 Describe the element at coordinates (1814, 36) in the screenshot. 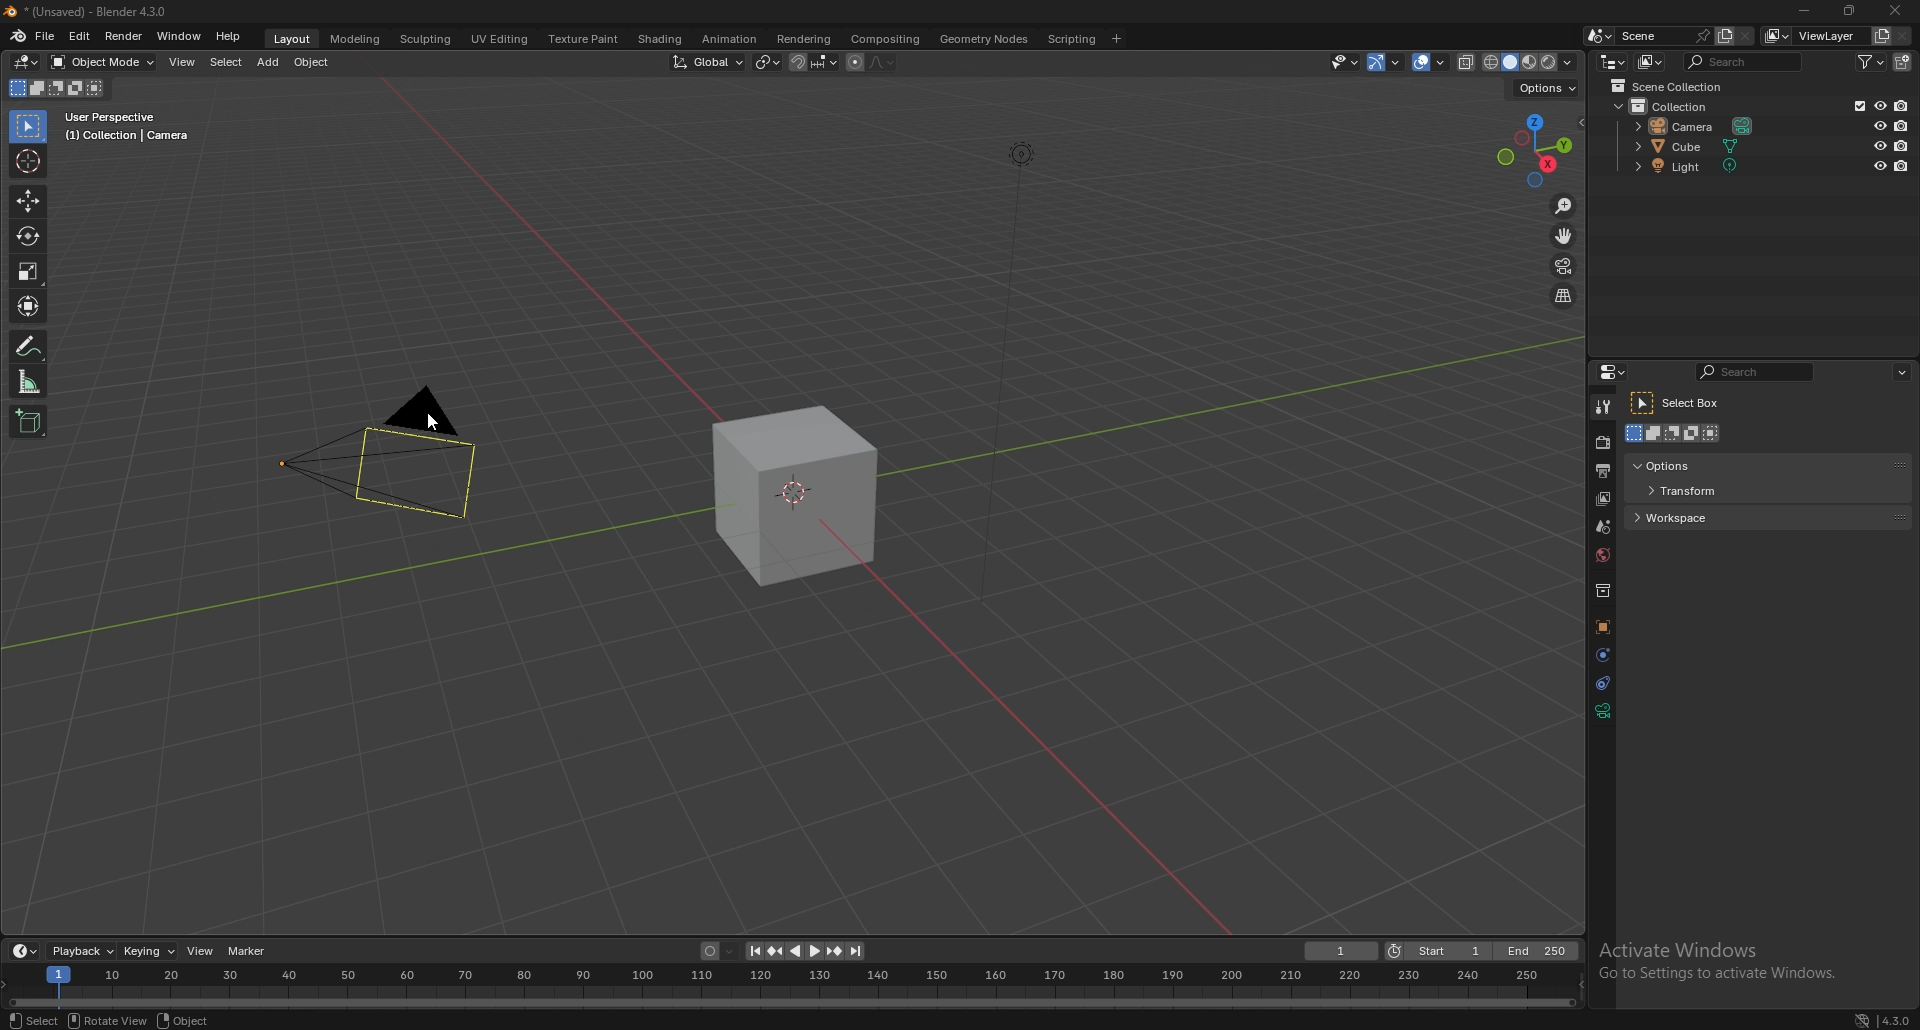

I see `view layer` at that location.